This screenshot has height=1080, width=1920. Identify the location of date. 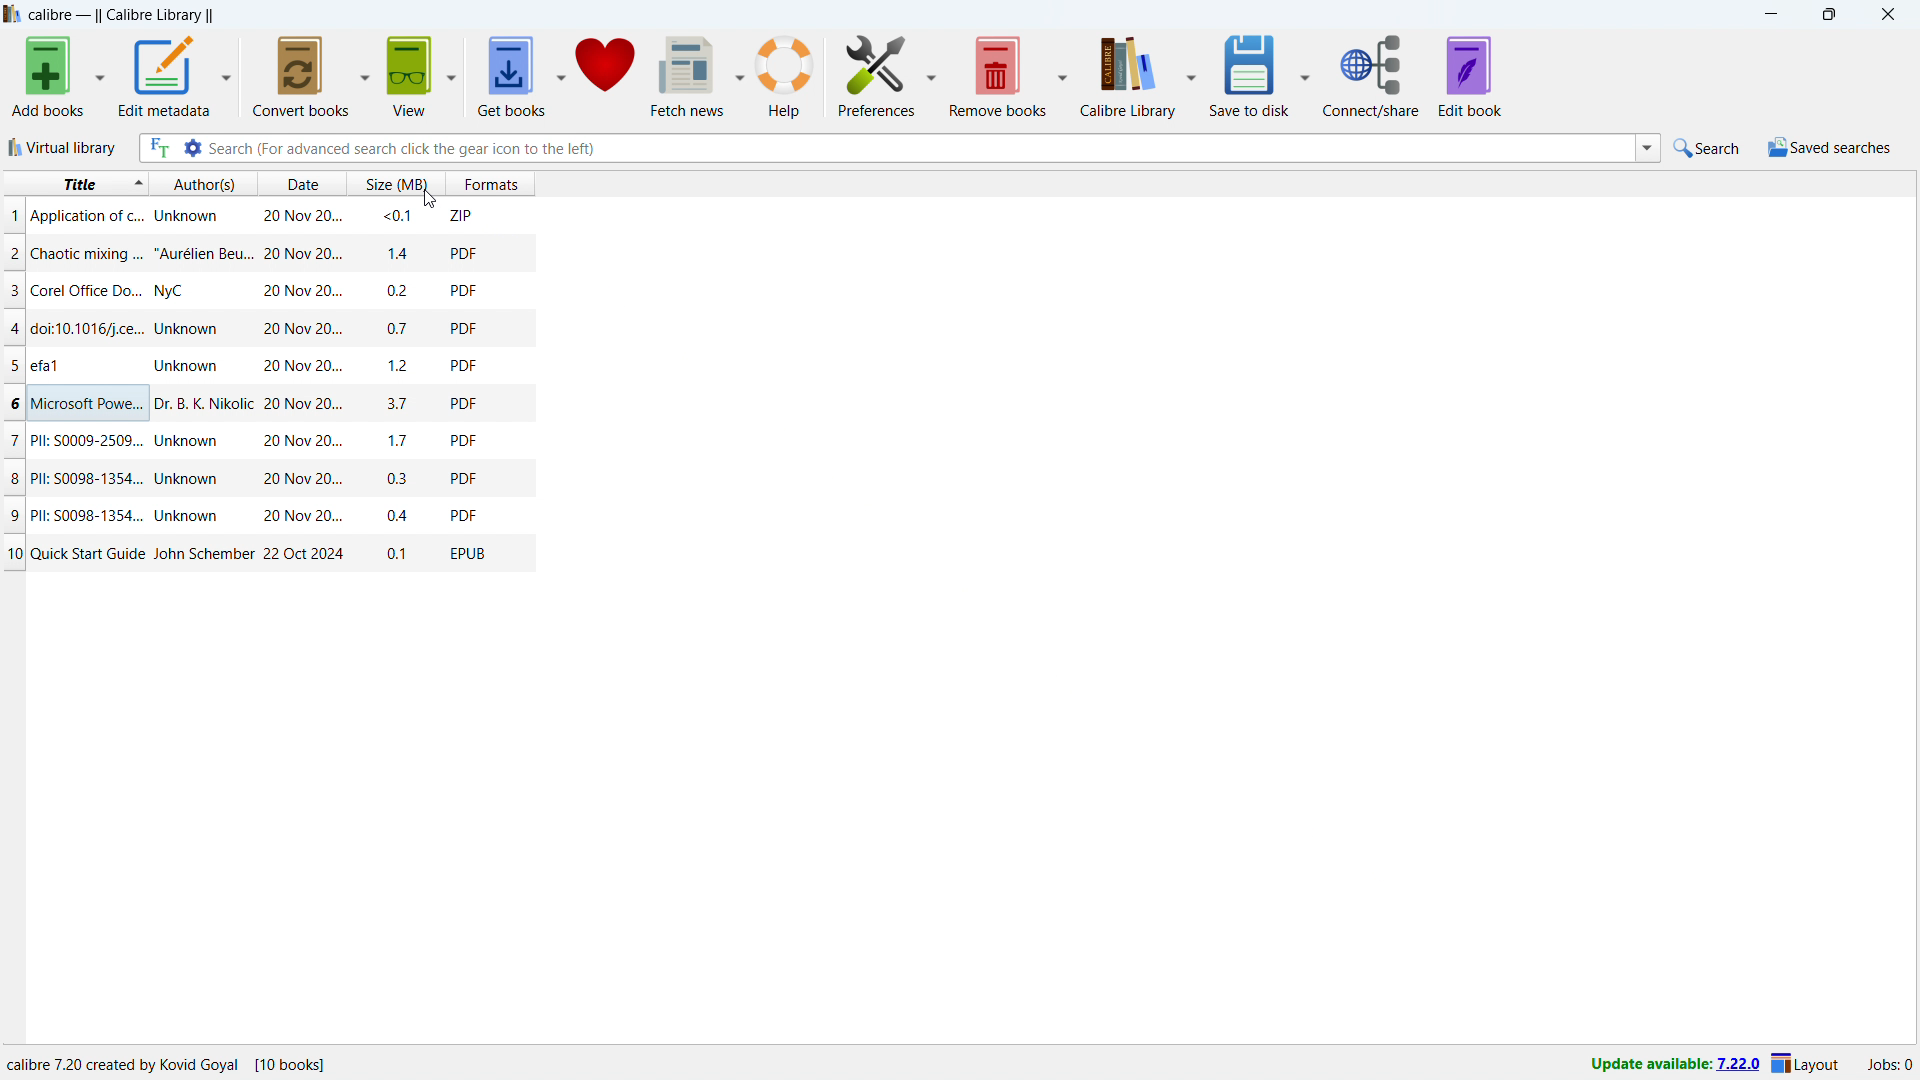
(300, 213).